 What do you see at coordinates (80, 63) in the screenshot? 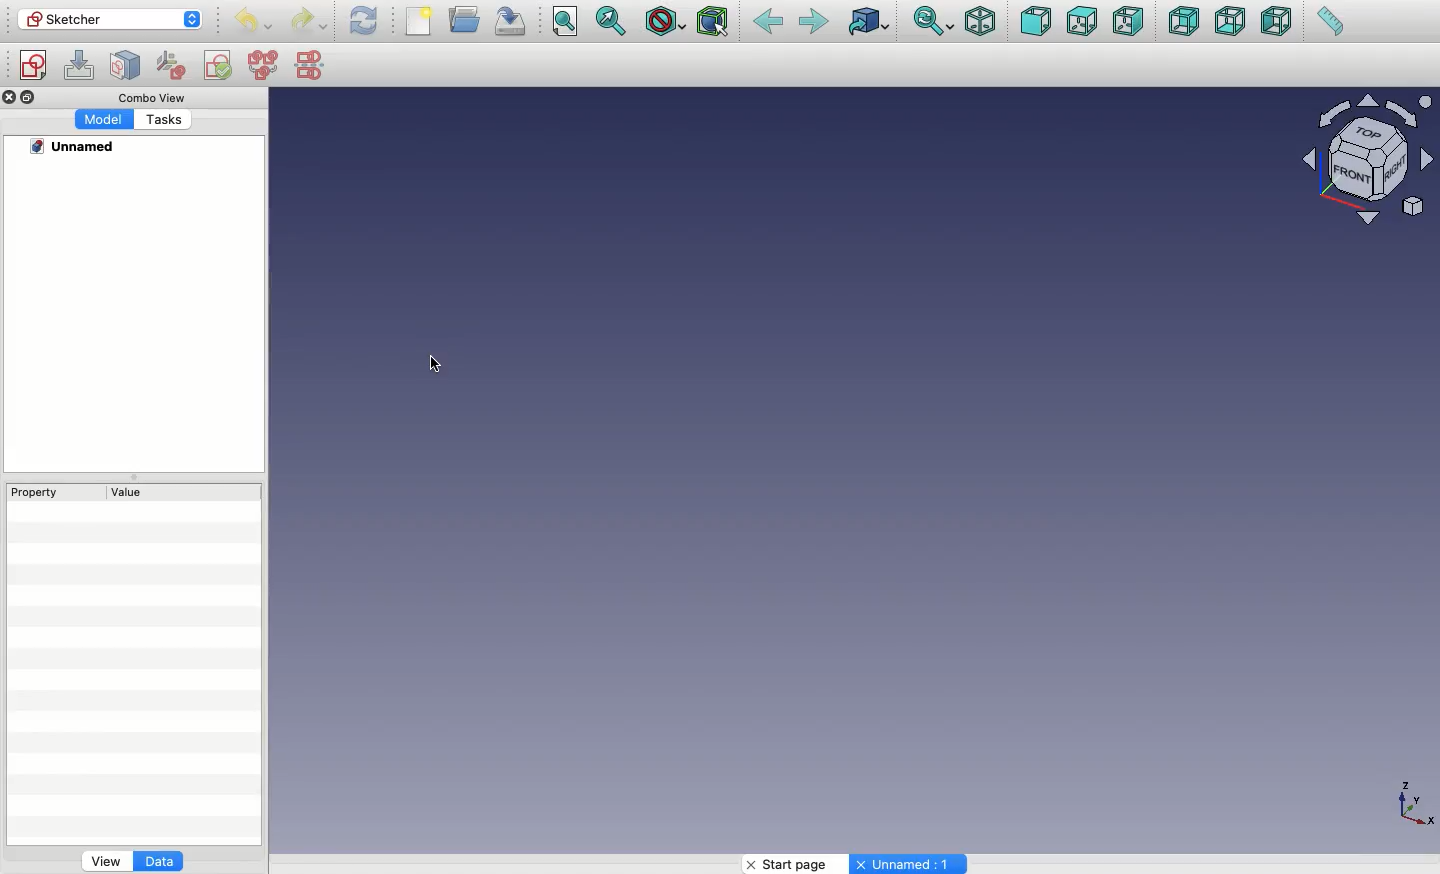
I see `Edit sketch` at bounding box center [80, 63].